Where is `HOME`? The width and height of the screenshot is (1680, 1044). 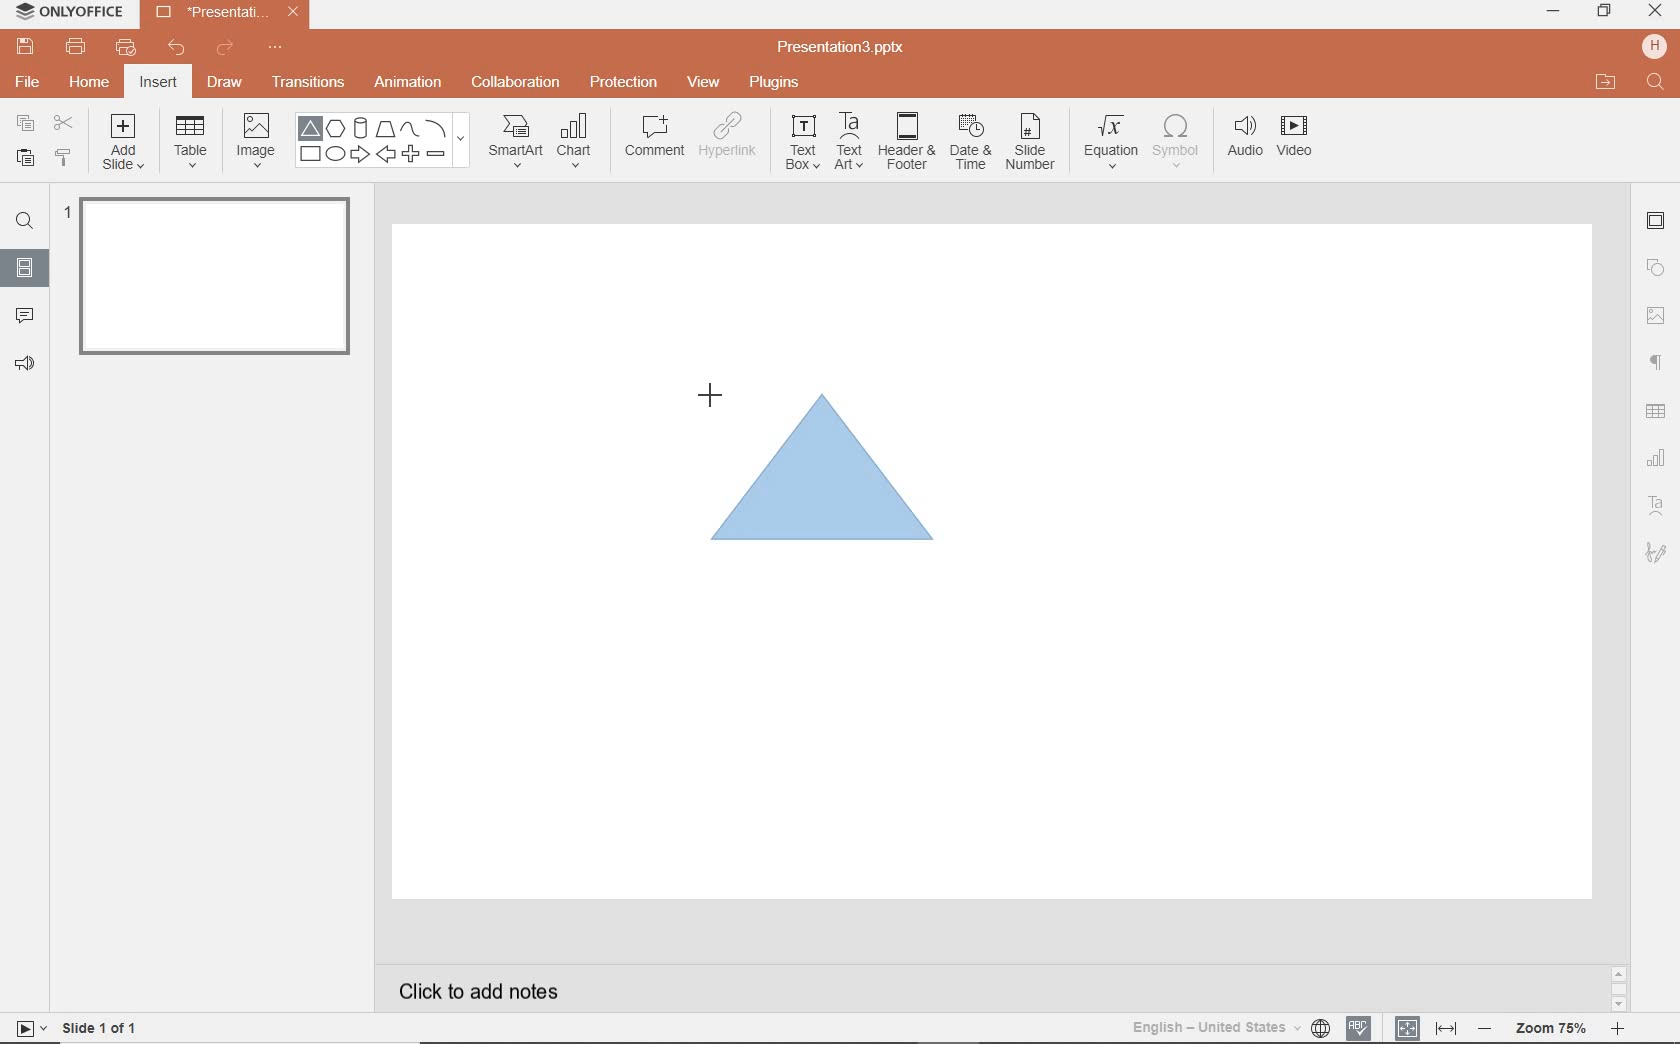
HOME is located at coordinates (91, 84).